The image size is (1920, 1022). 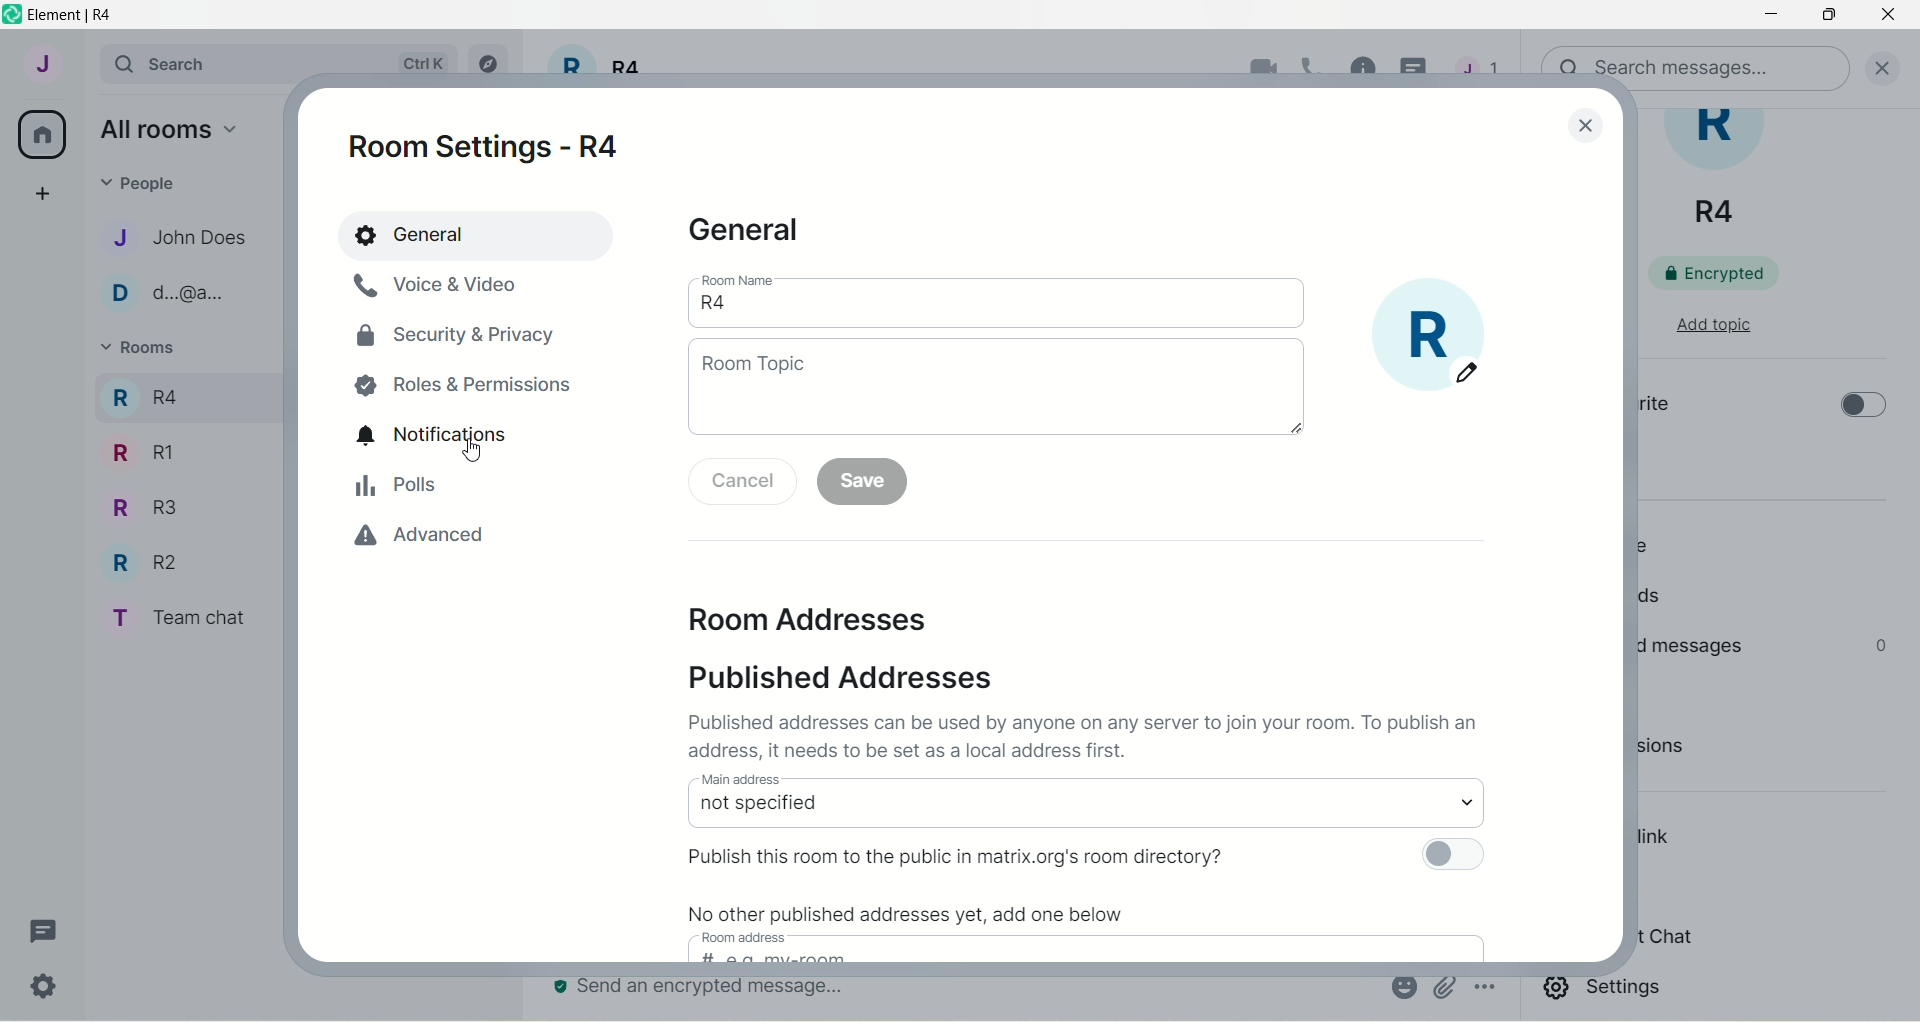 I want to click on polls, so click(x=398, y=485).